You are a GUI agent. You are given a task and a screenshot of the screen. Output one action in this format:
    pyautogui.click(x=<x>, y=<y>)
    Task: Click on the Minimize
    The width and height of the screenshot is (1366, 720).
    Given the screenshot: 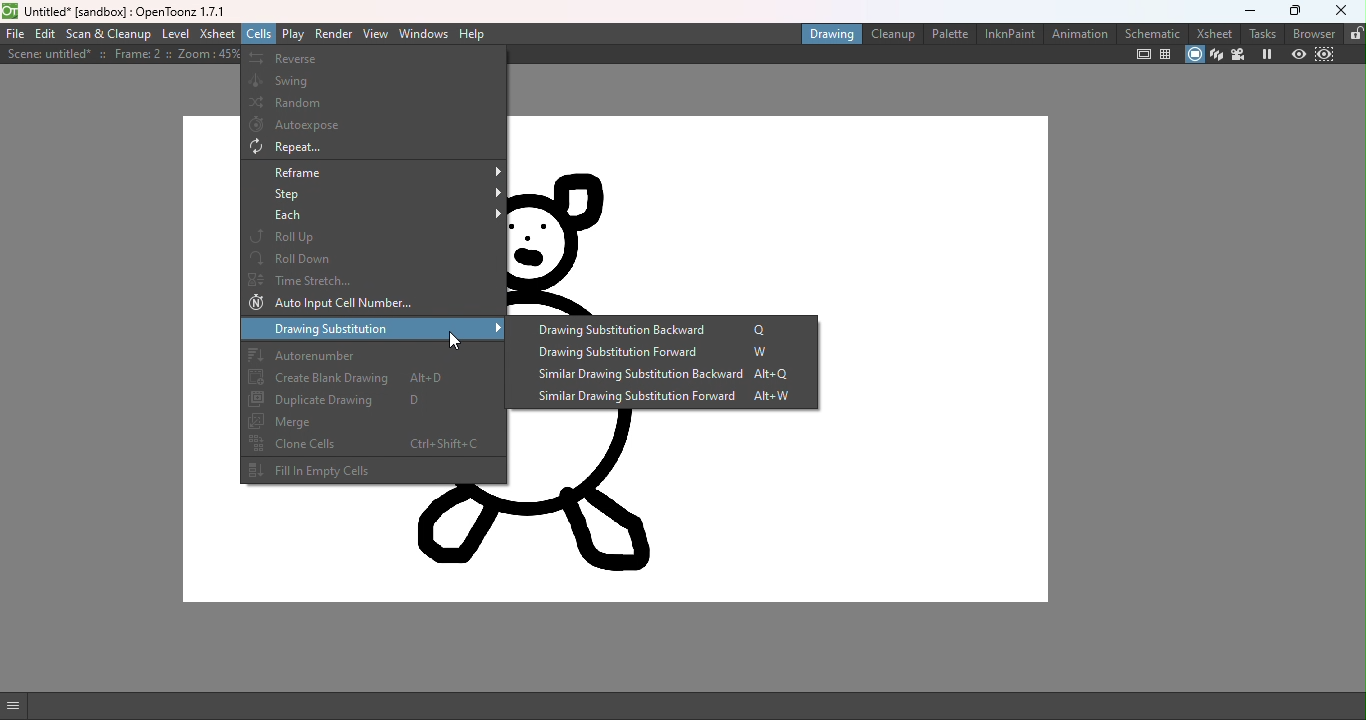 What is the action you would take?
    pyautogui.click(x=1250, y=9)
    